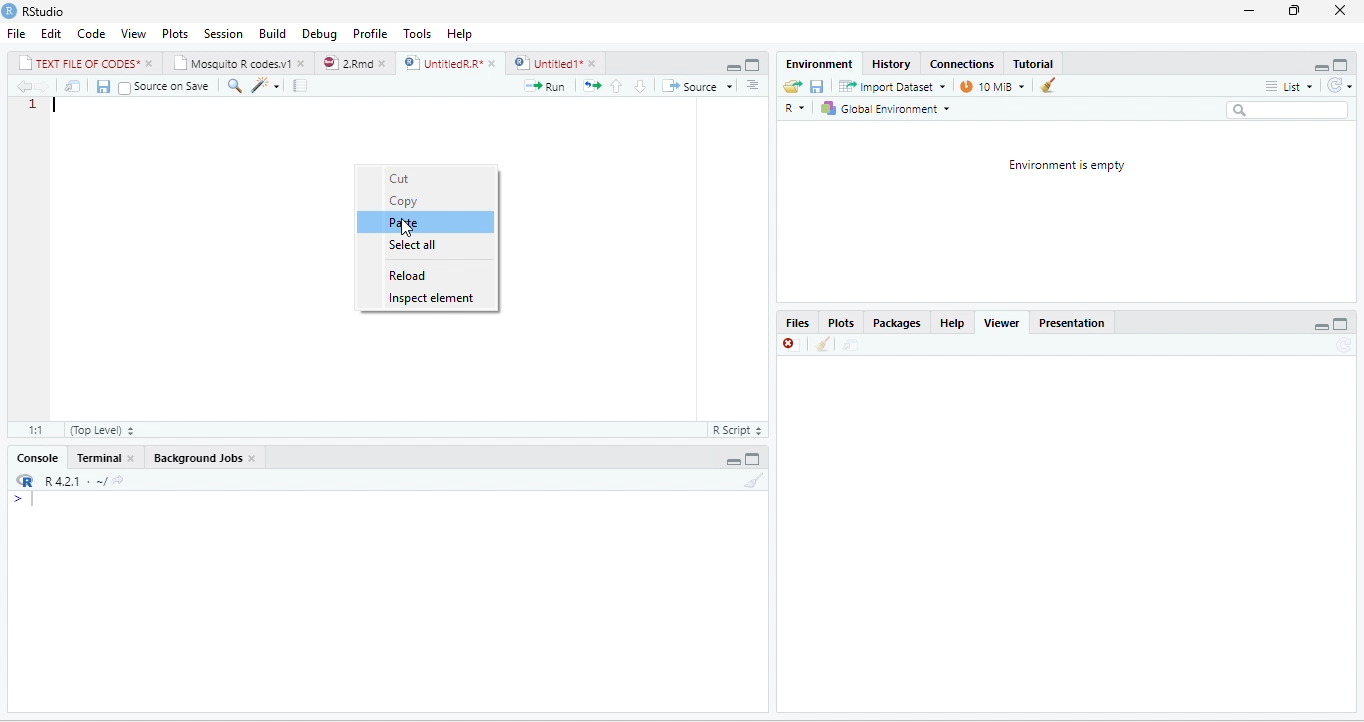 The height and width of the screenshot is (722, 1364). Describe the element at coordinates (221, 32) in the screenshot. I see `Session` at that location.